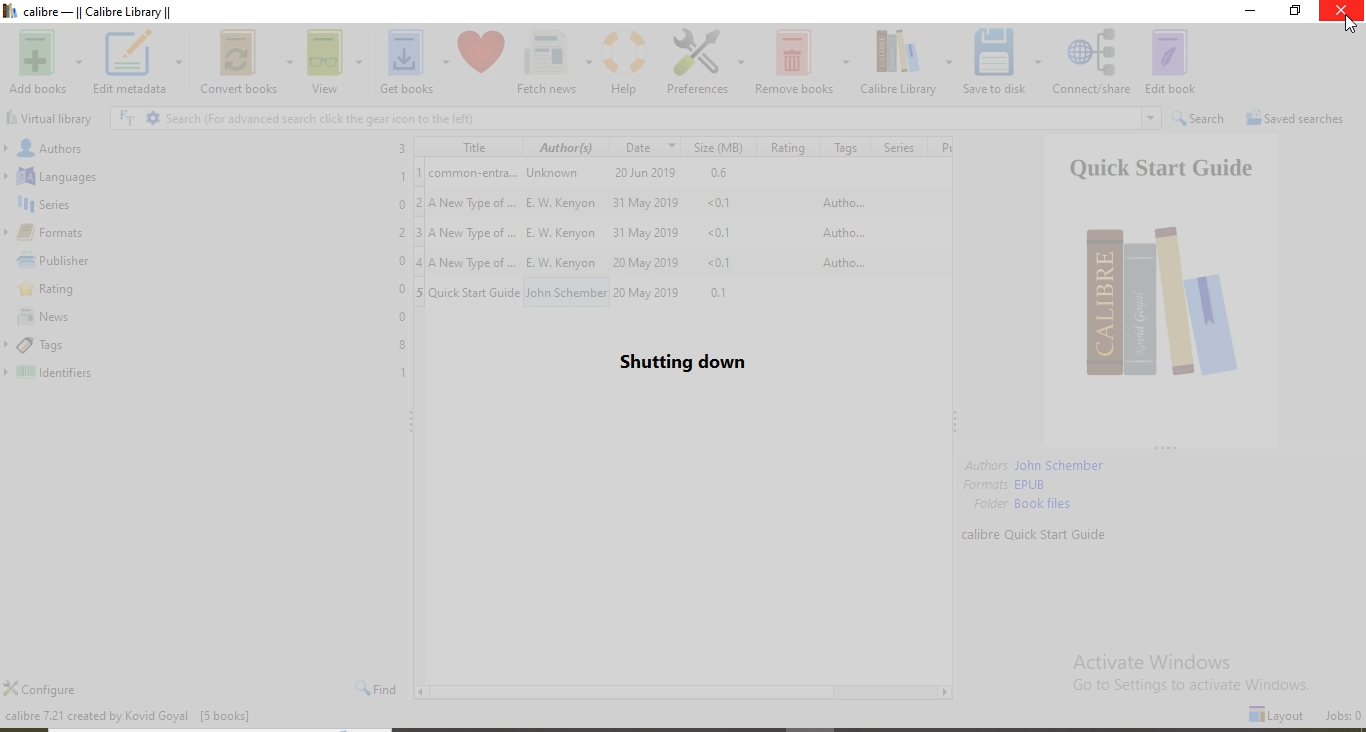  What do you see at coordinates (649, 173) in the screenshot?
I see `29 Jun 2019` at bounding box center [649, 173].